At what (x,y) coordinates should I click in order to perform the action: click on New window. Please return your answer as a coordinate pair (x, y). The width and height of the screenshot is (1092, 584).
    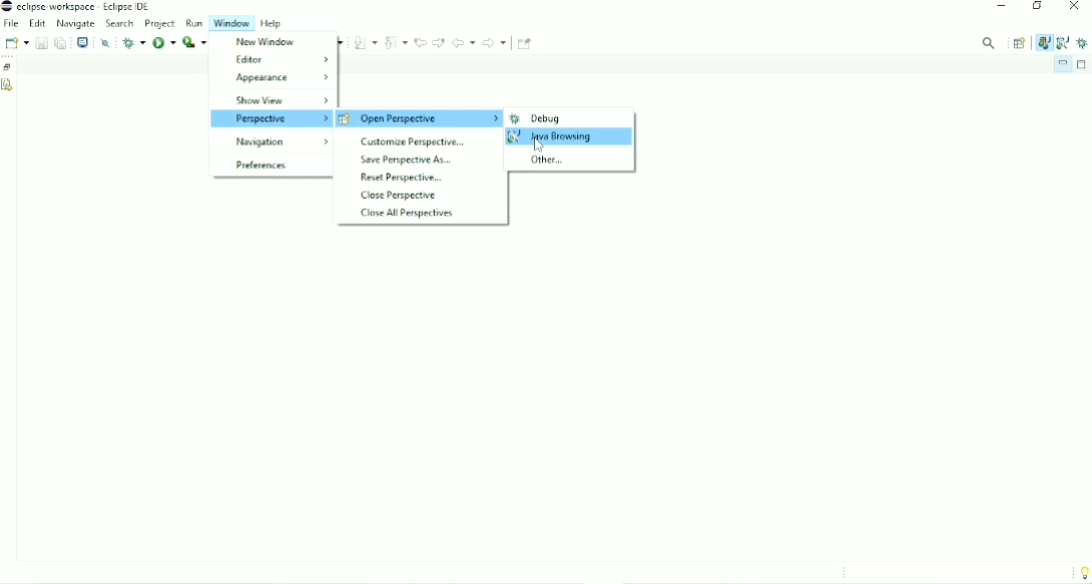
    Looking at the image, I should click on (264, 42).